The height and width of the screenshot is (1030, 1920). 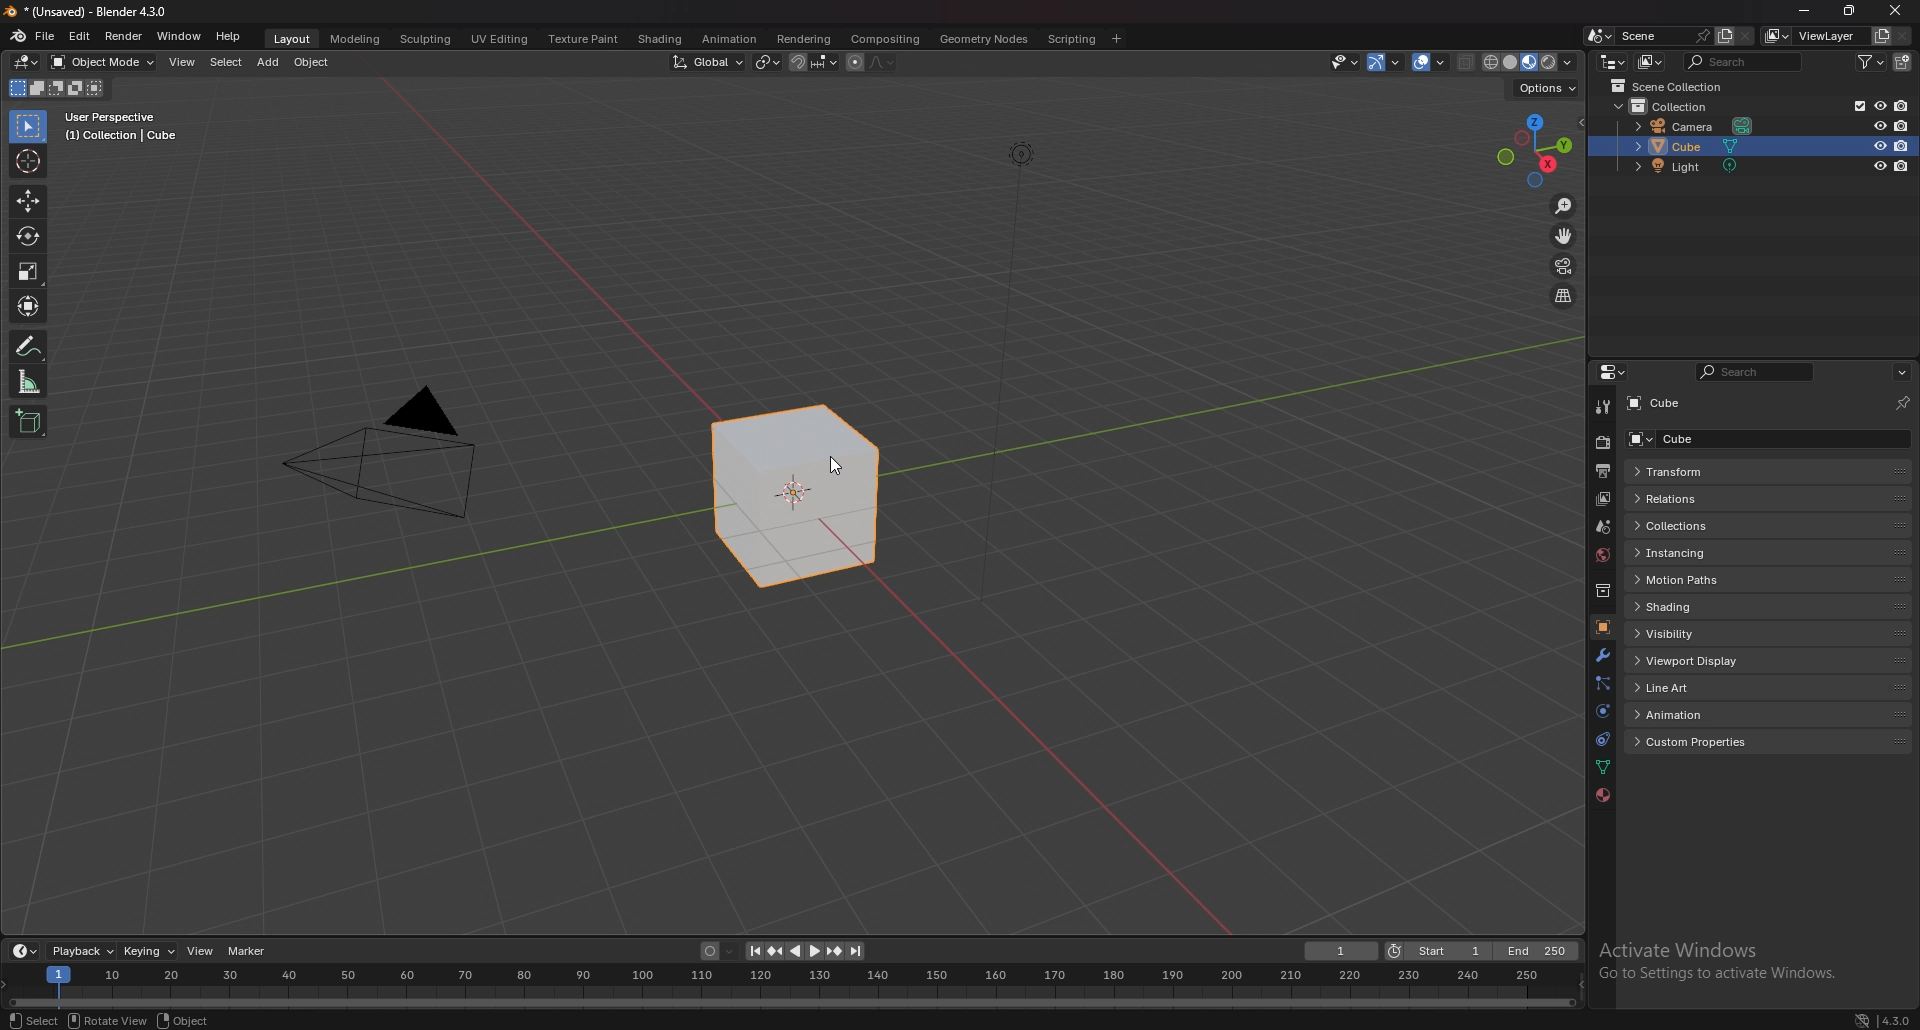 I want to click on marker, so click(x=247, y=951).